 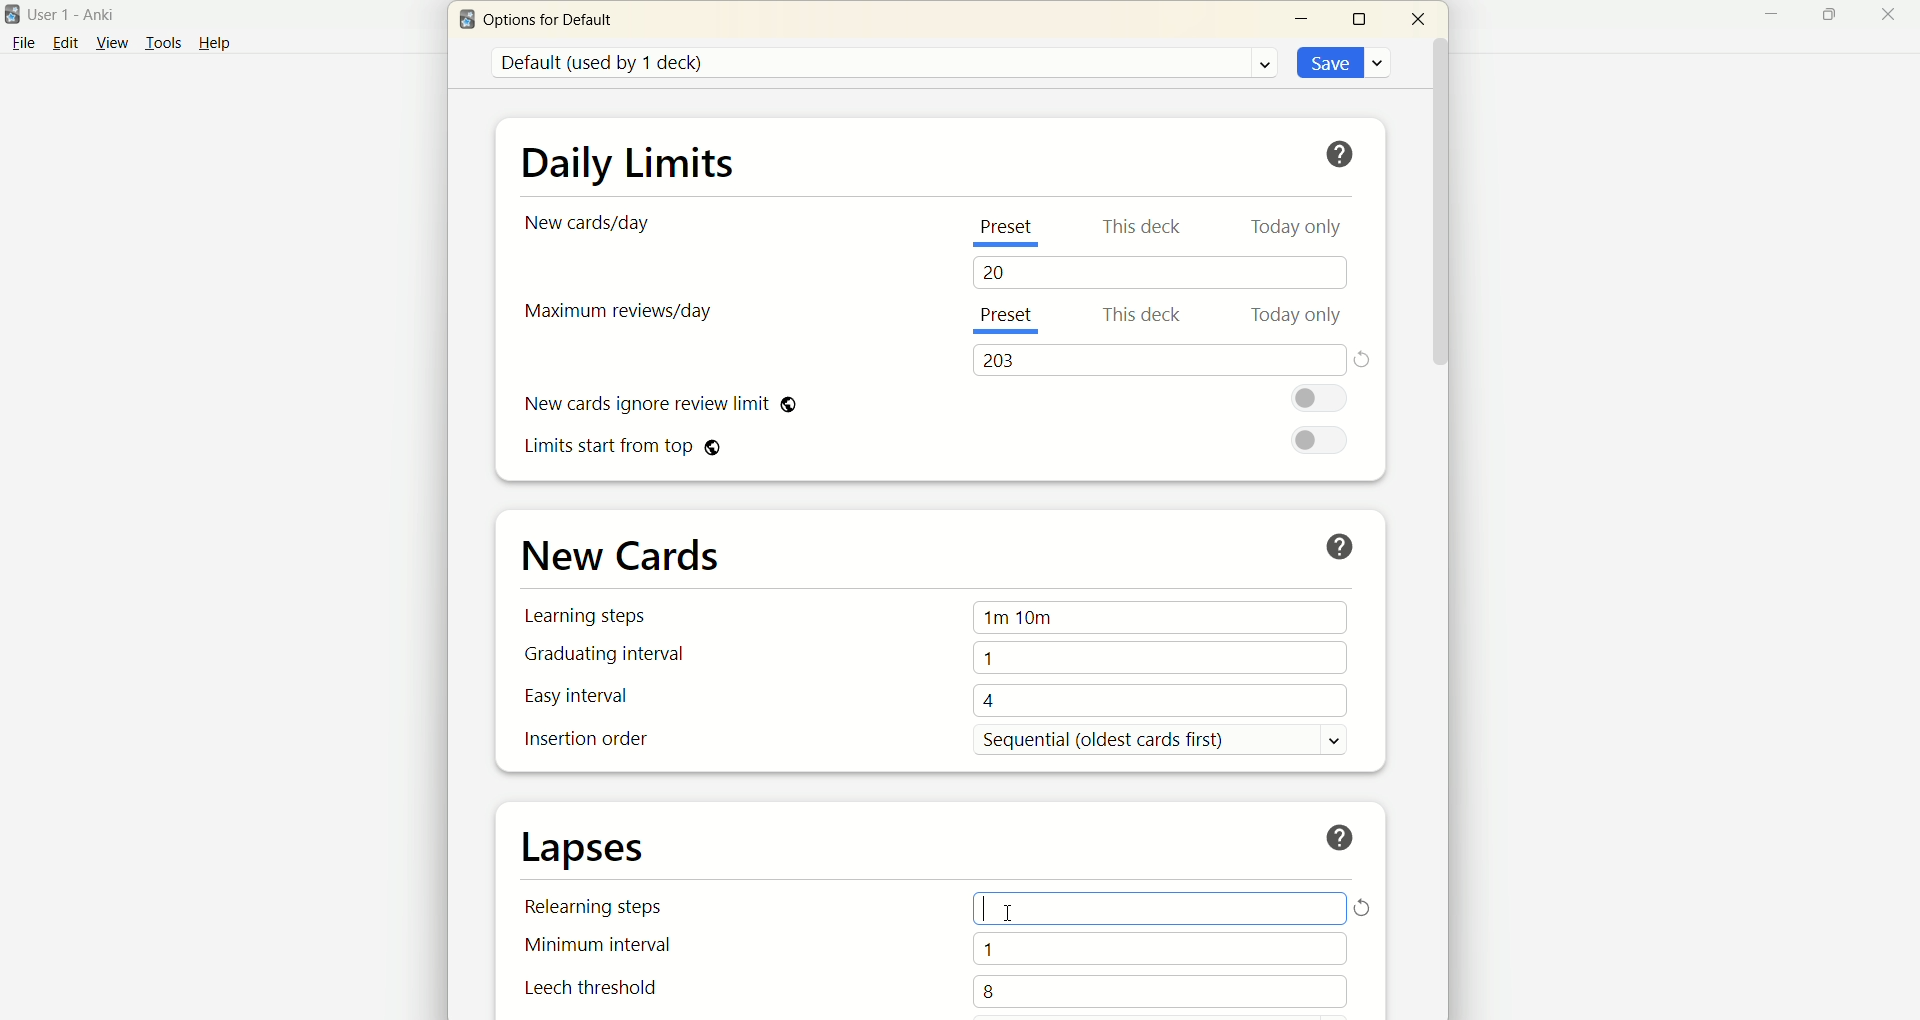 I want to click on help, so click(x=1343, y=542).